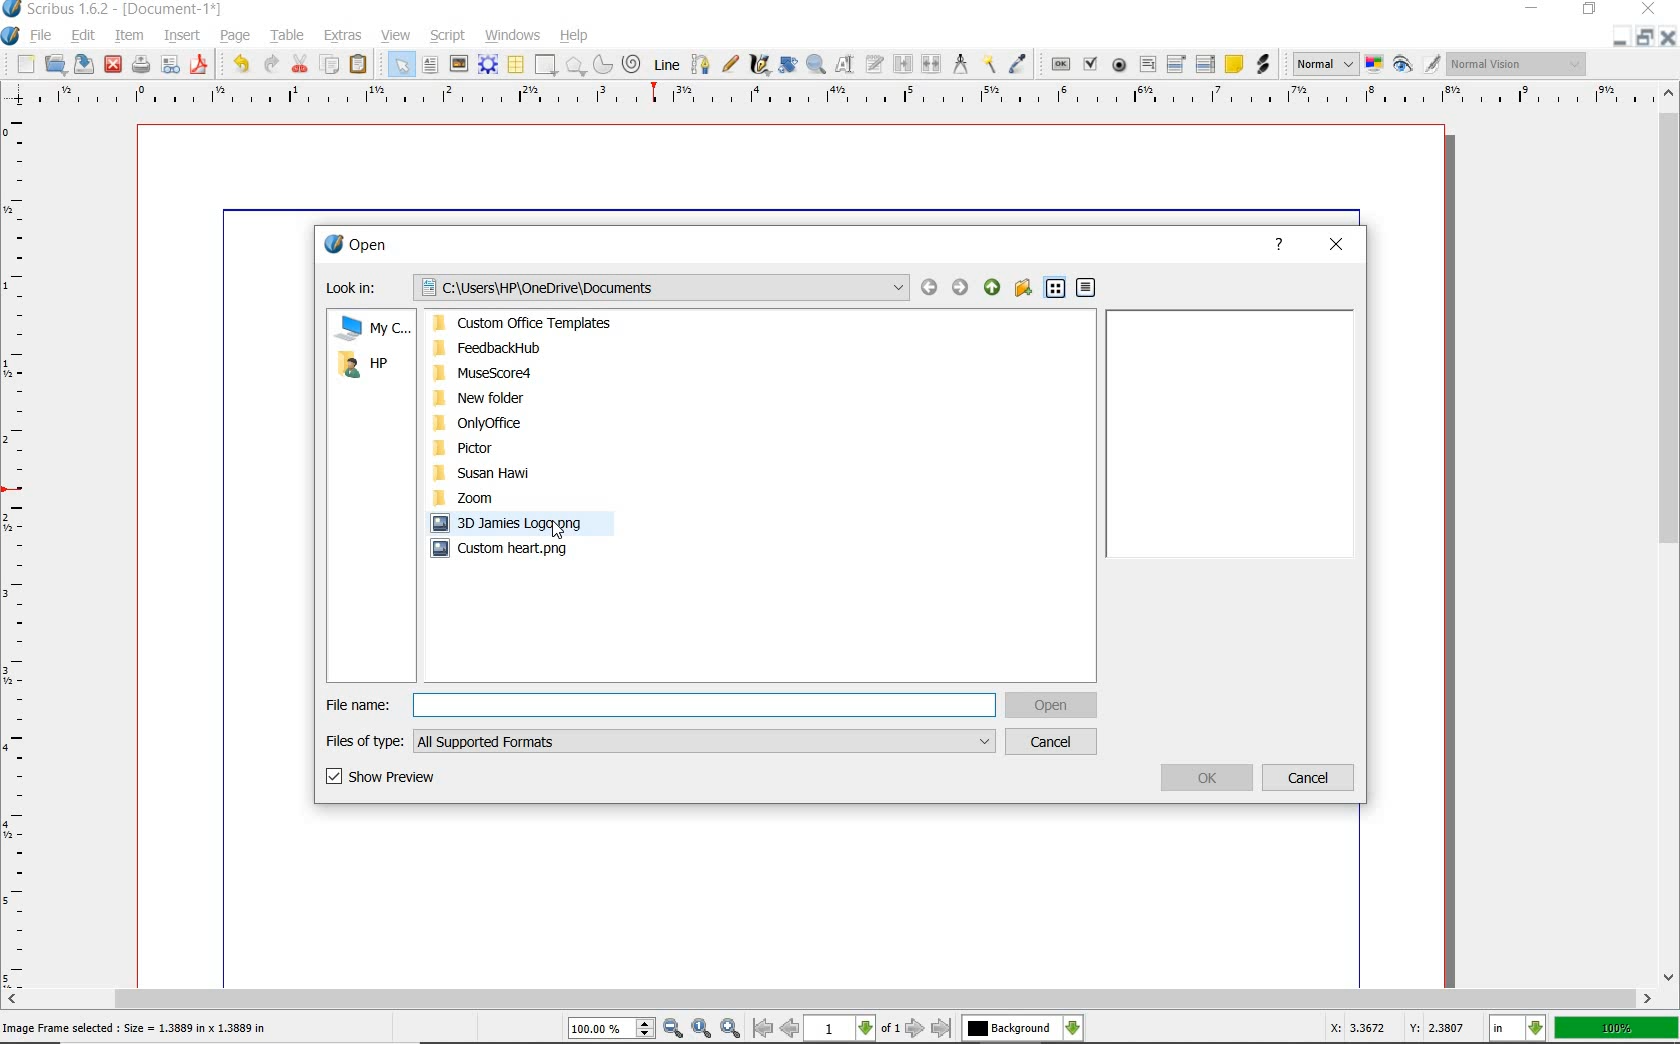  I want to click on paste, so click(360, 64).